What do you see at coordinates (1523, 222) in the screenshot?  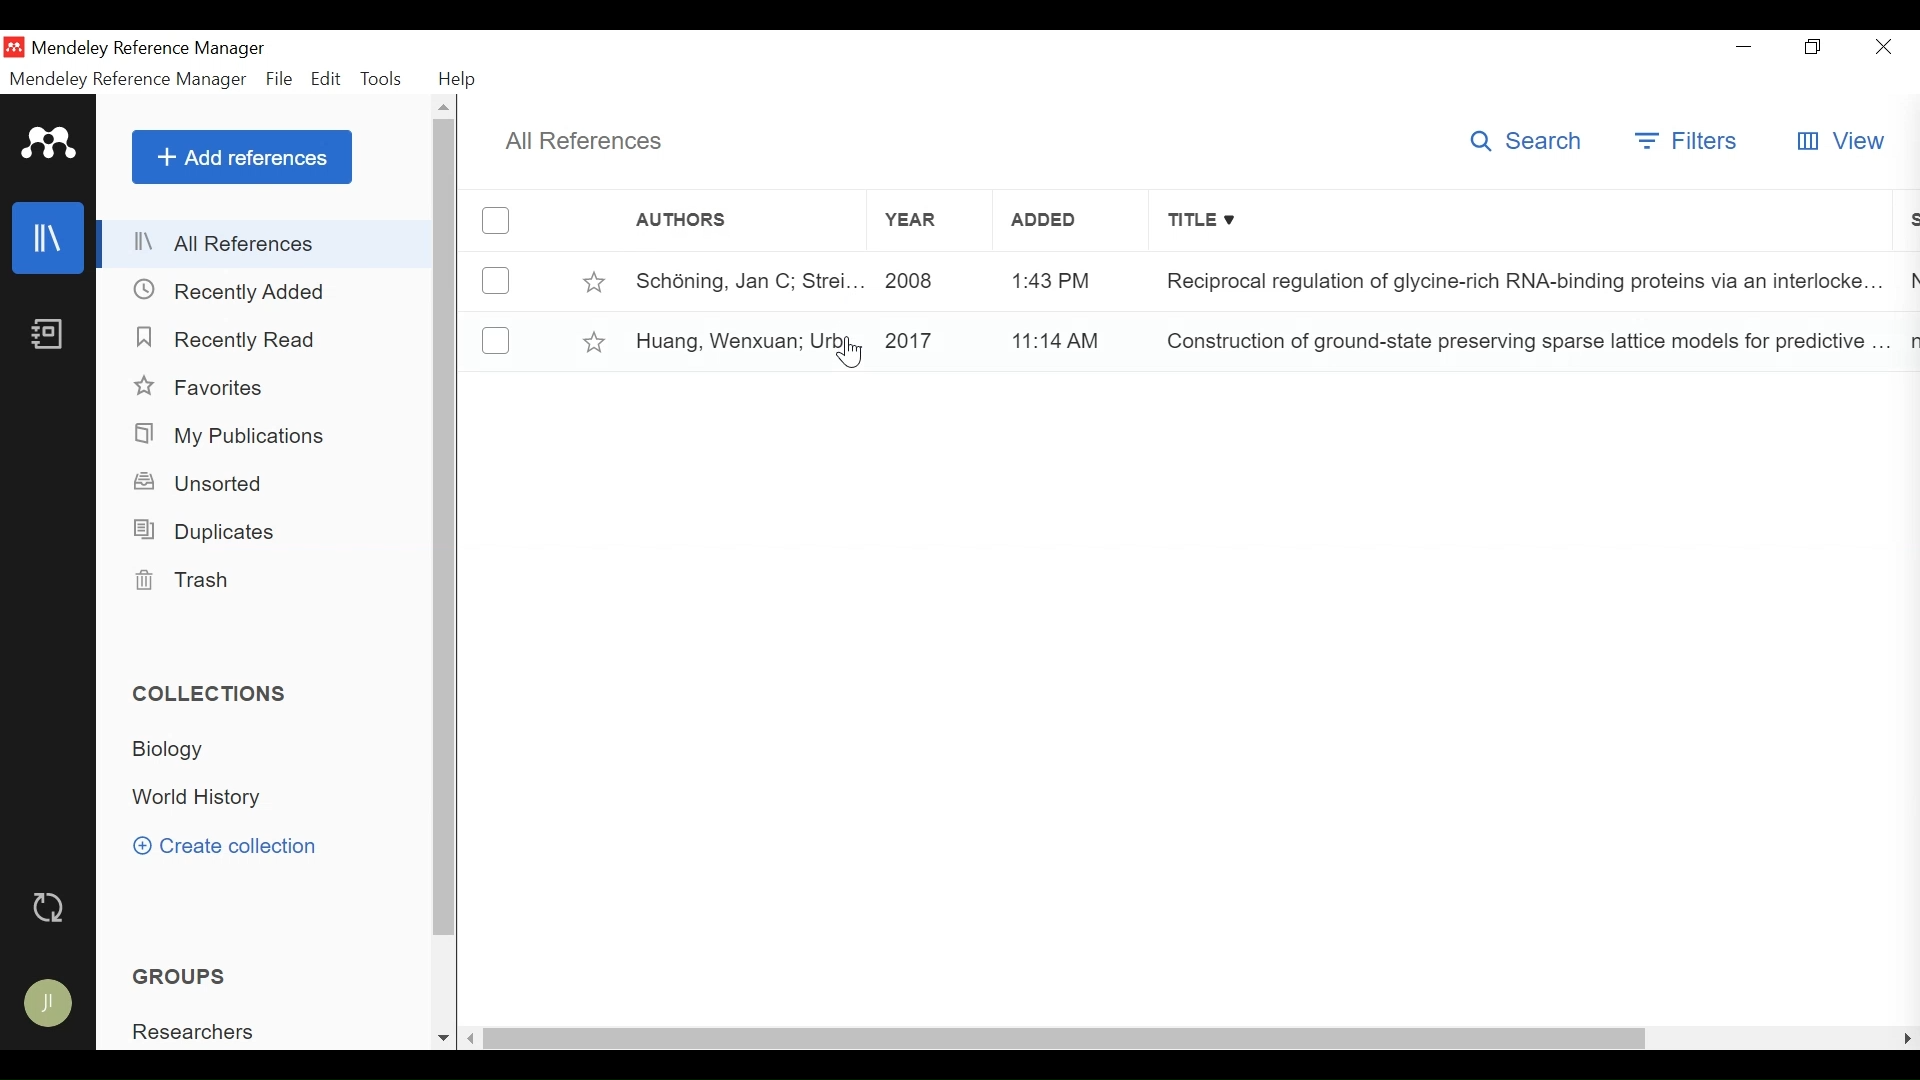 I see `Title` at bounding box center [1523, 222].